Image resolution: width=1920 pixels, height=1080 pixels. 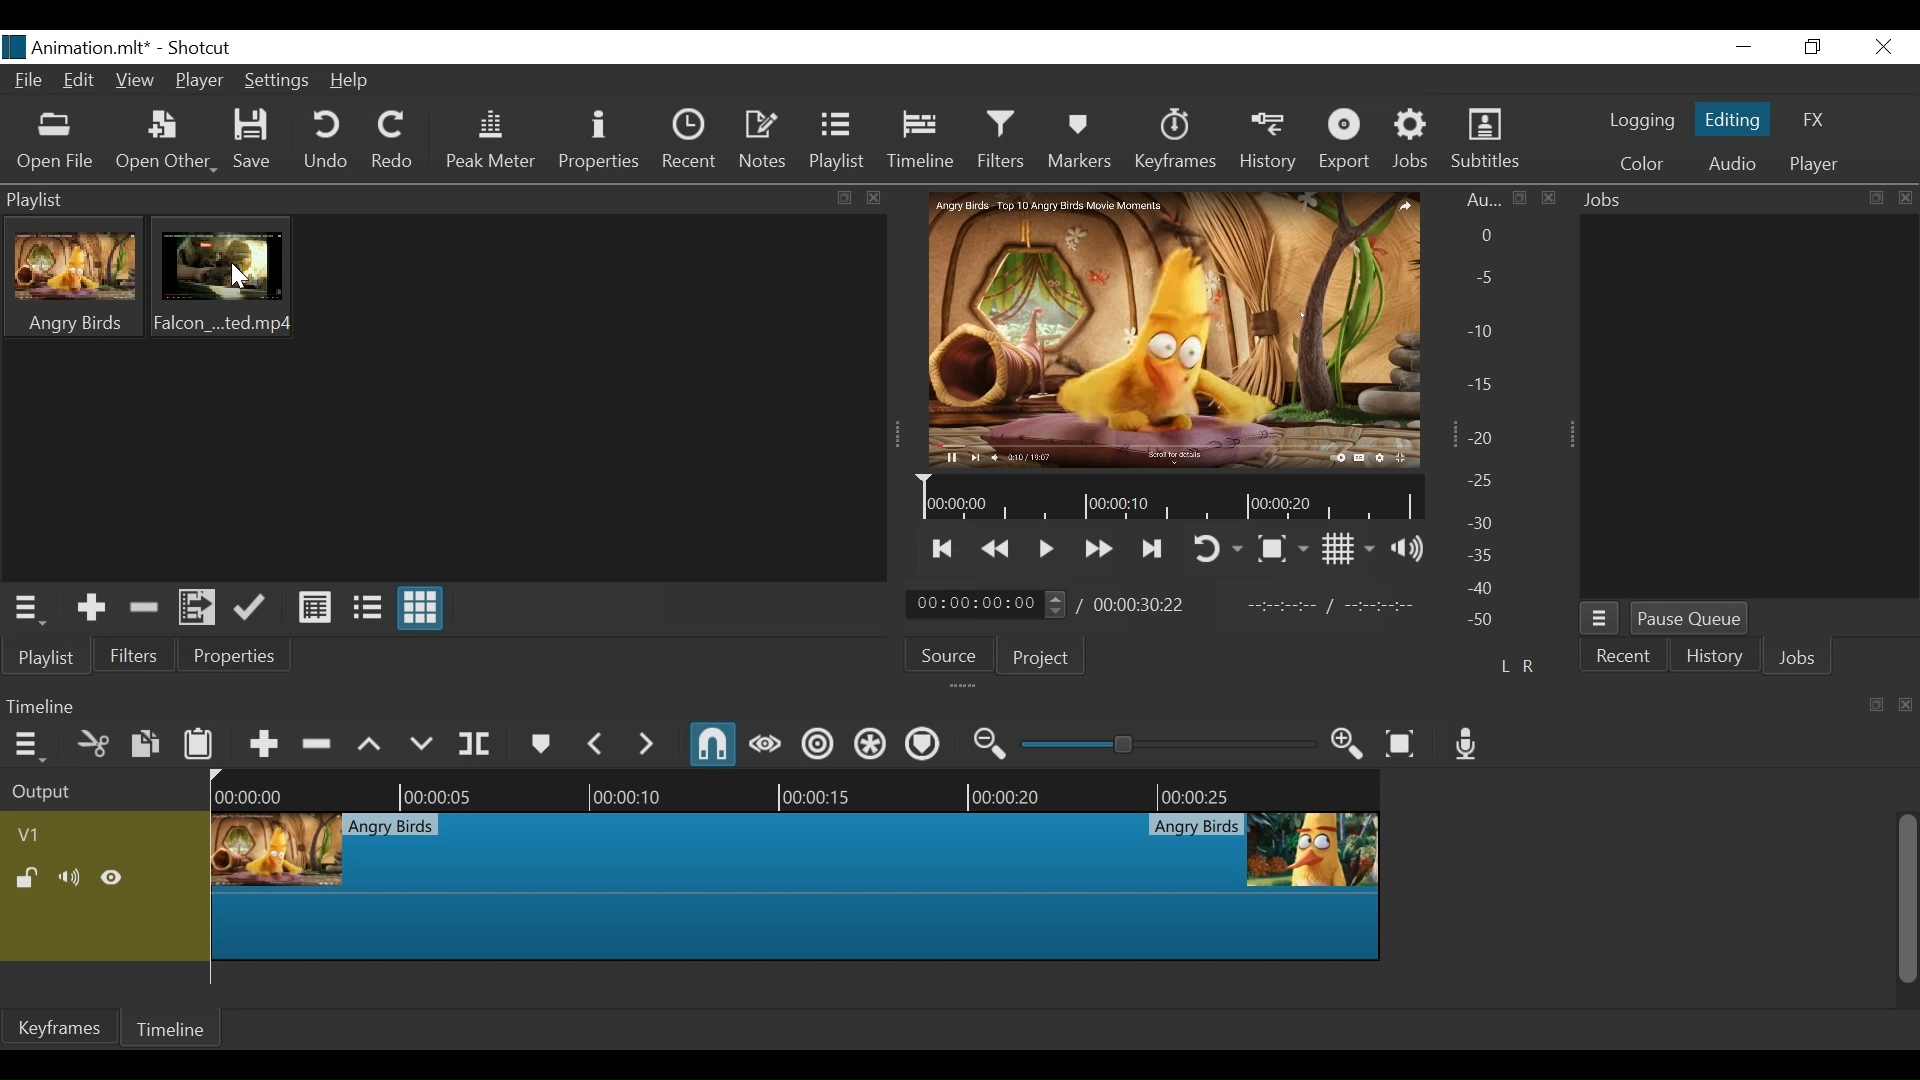 I want to click on Pause Queue, so click(x=1689, y=620).